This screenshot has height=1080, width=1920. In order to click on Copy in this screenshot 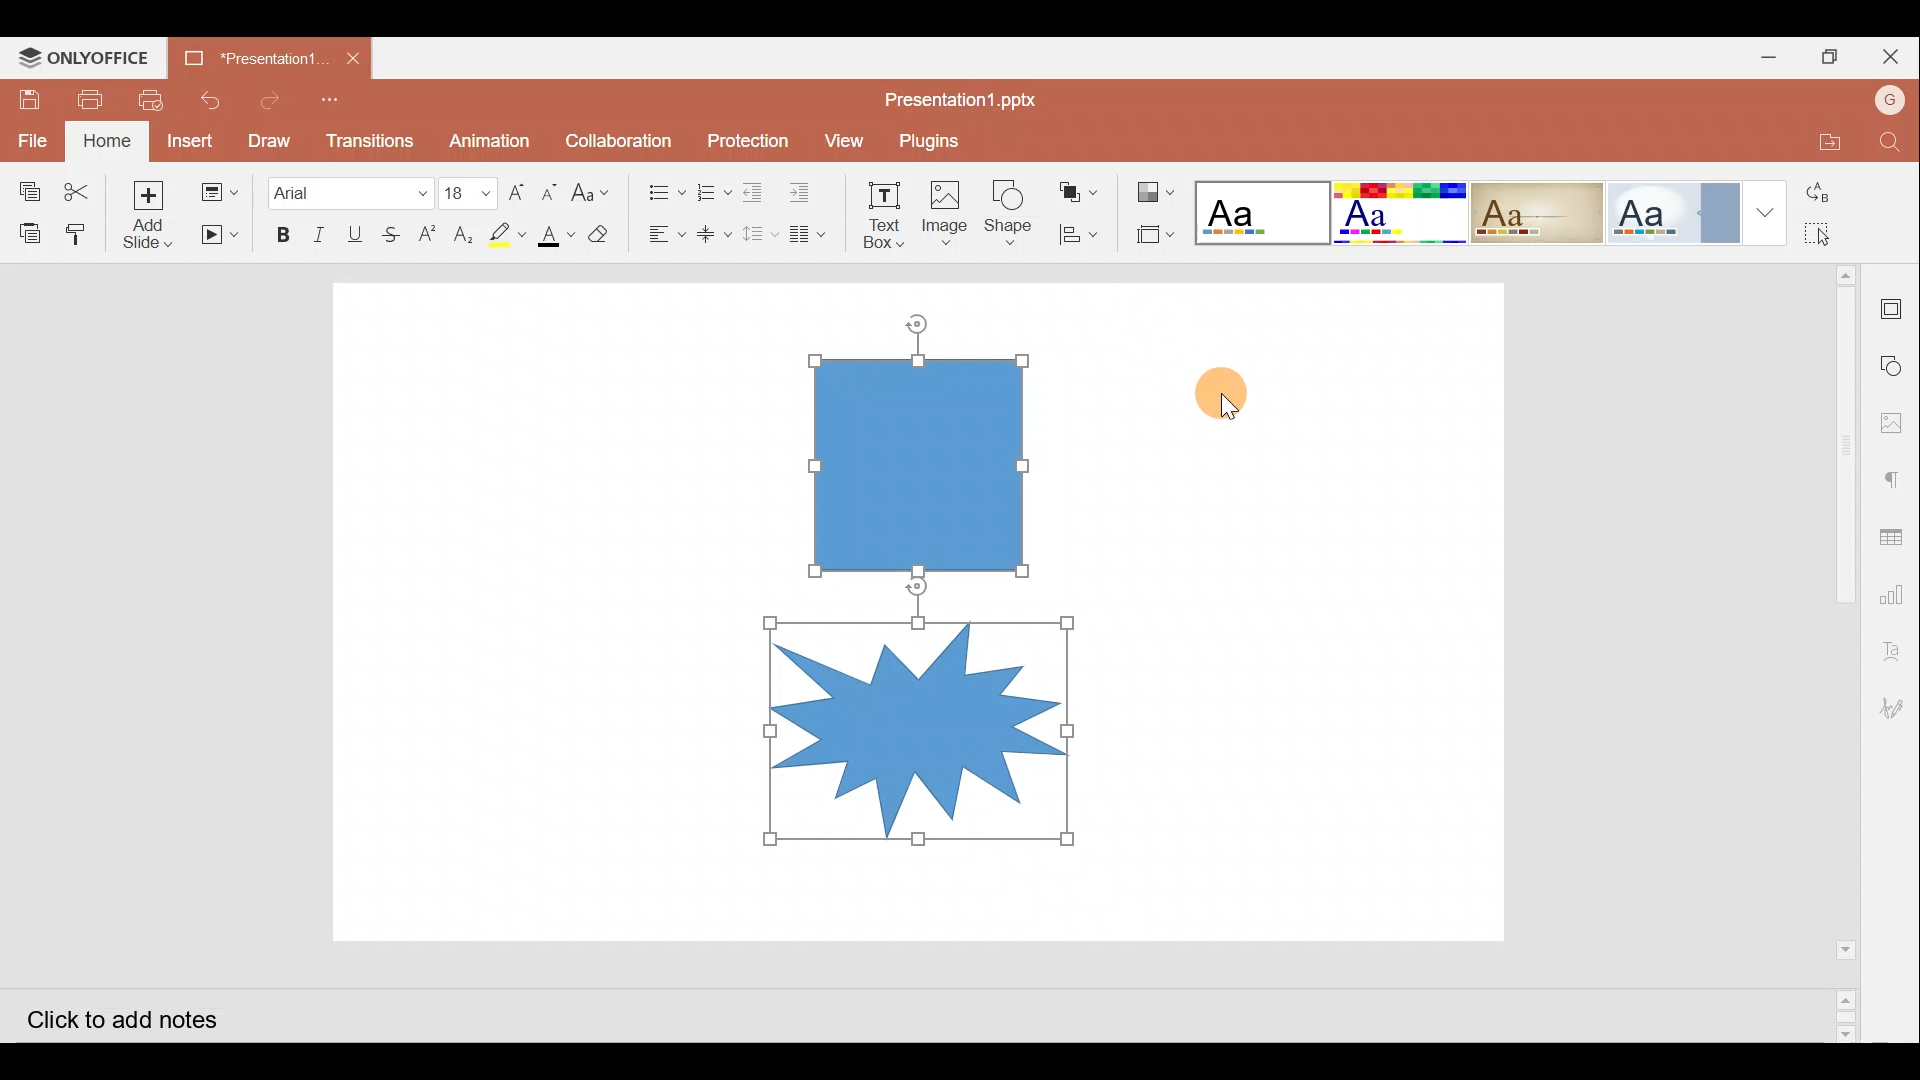, I will do `click(24, 184)`.